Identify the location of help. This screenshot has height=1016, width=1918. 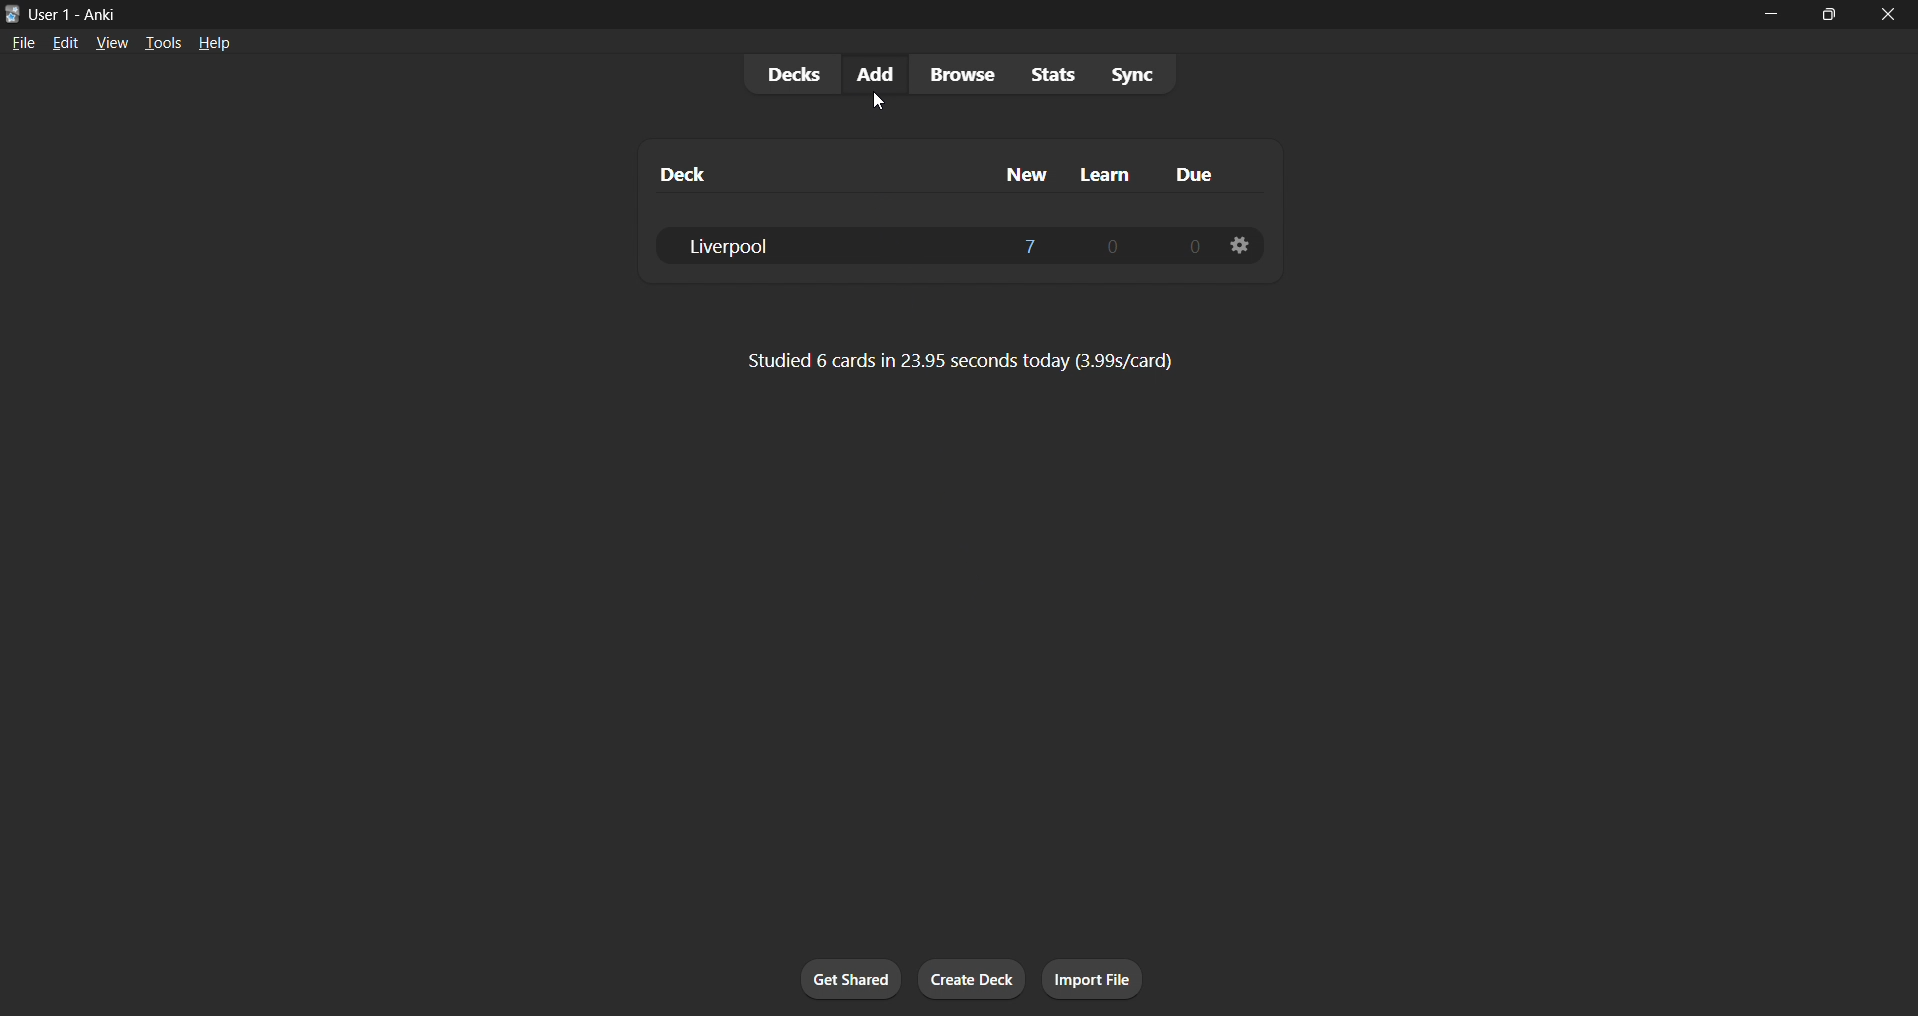
(217, 41).